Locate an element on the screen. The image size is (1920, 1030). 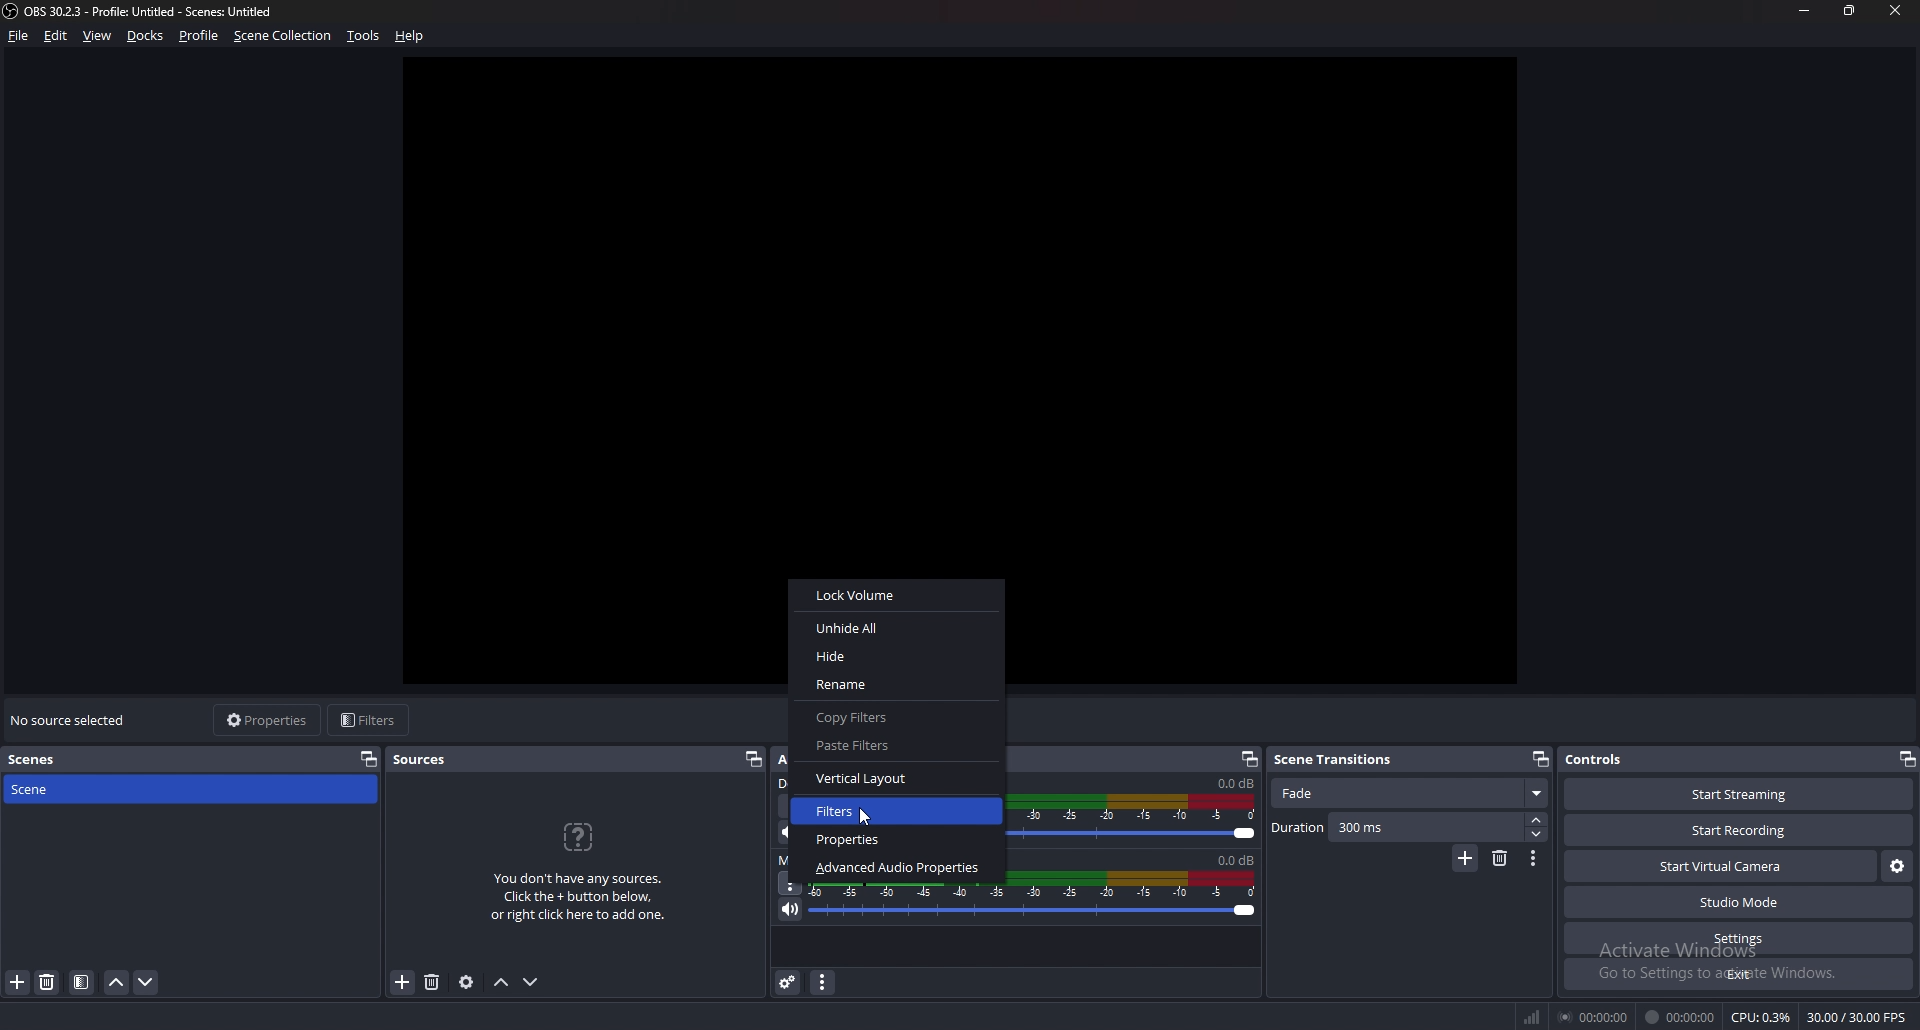
options is located at coordinates (791, 887).